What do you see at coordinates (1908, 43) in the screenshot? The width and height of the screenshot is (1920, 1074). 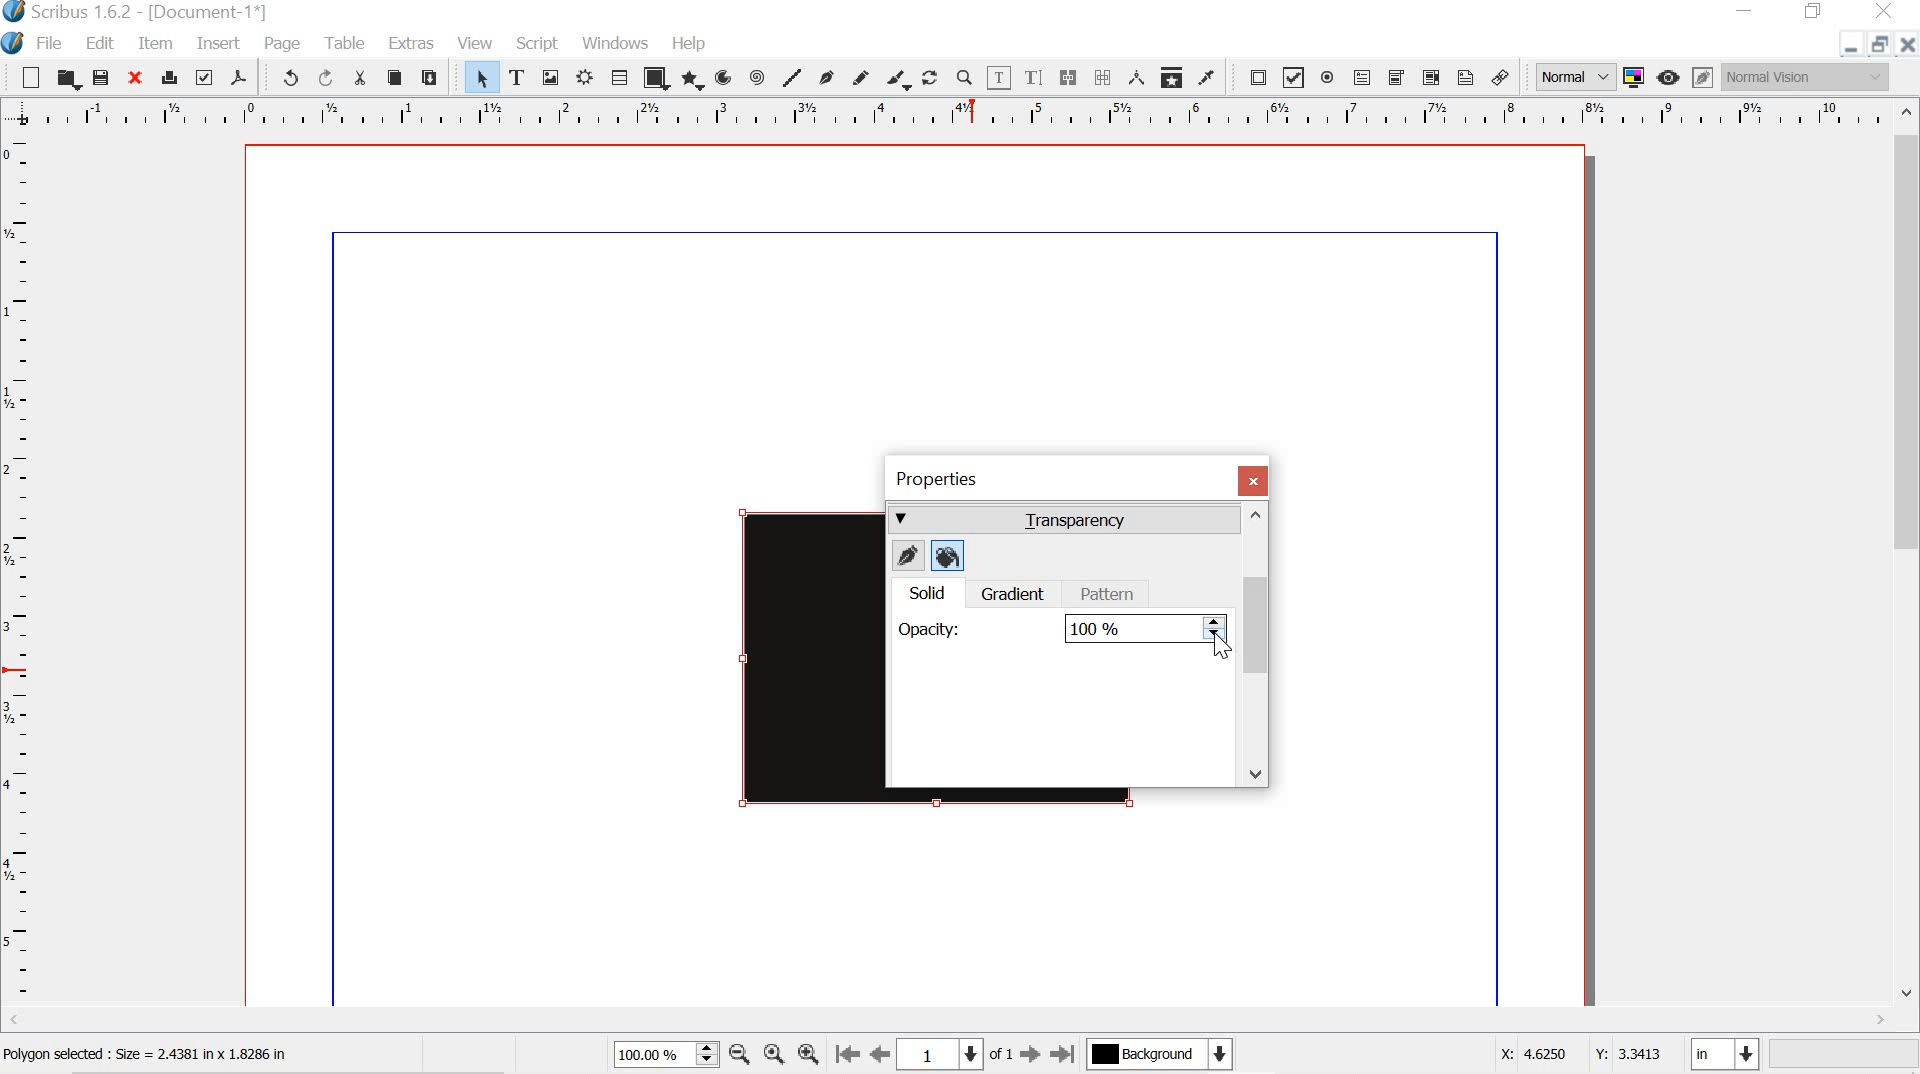 I see `close doc` at bounding box center [1908, 43].